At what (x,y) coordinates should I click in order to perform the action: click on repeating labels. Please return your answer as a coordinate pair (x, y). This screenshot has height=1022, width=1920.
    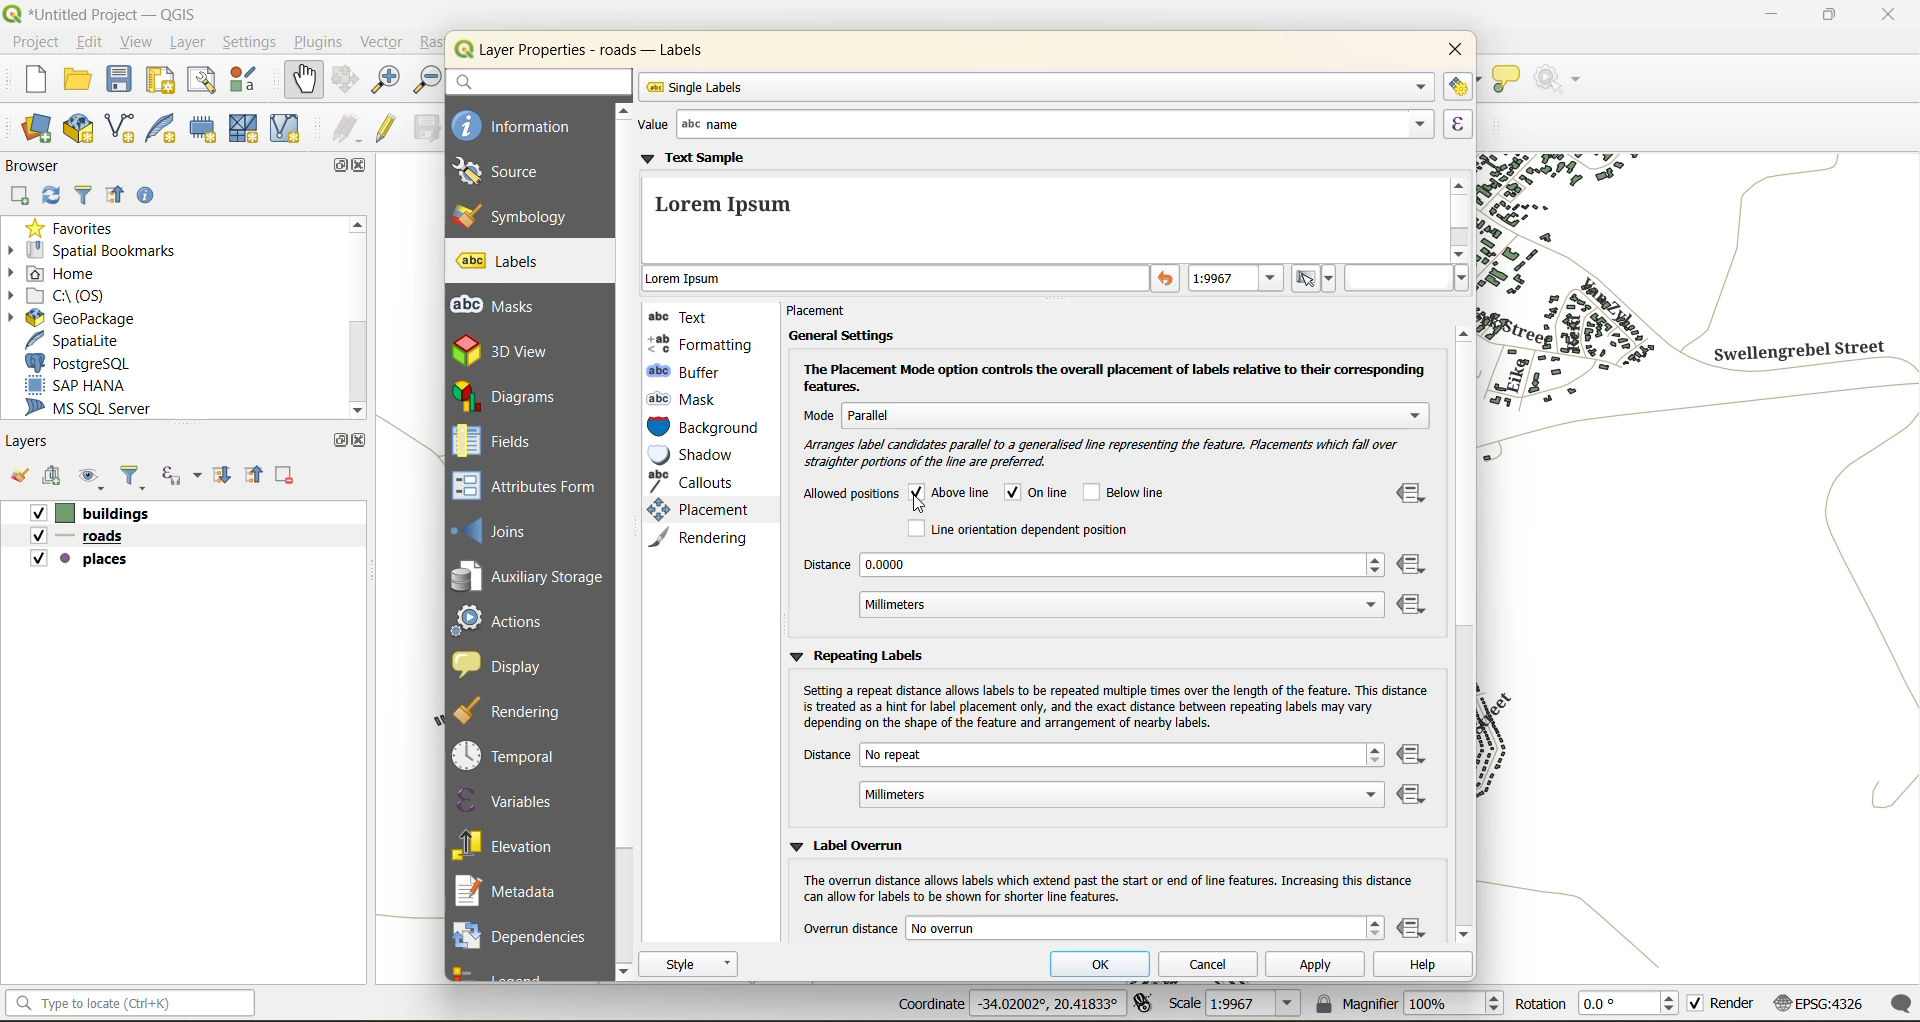
    Looking at the image, I should click on (854, 654).